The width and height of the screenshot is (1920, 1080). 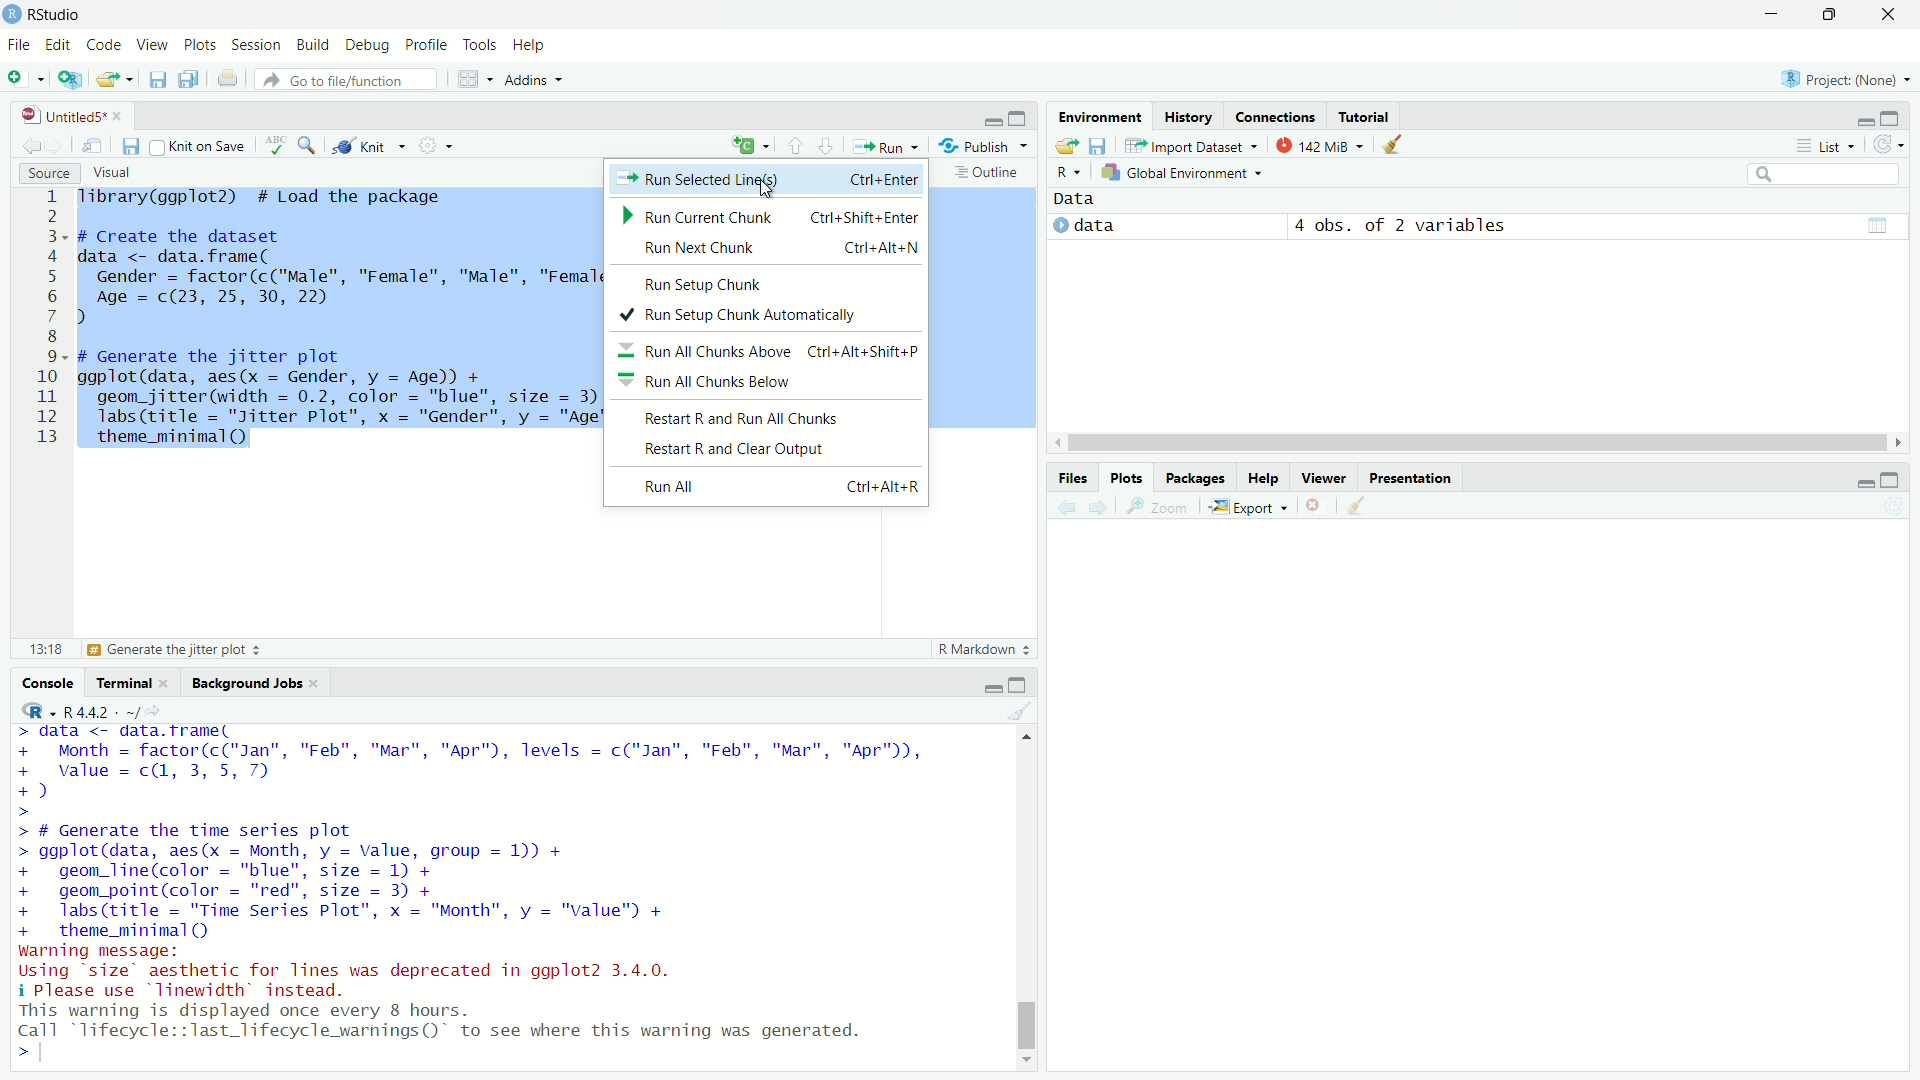 I want to click on 142 MiB, so click(x=1324, y=147).